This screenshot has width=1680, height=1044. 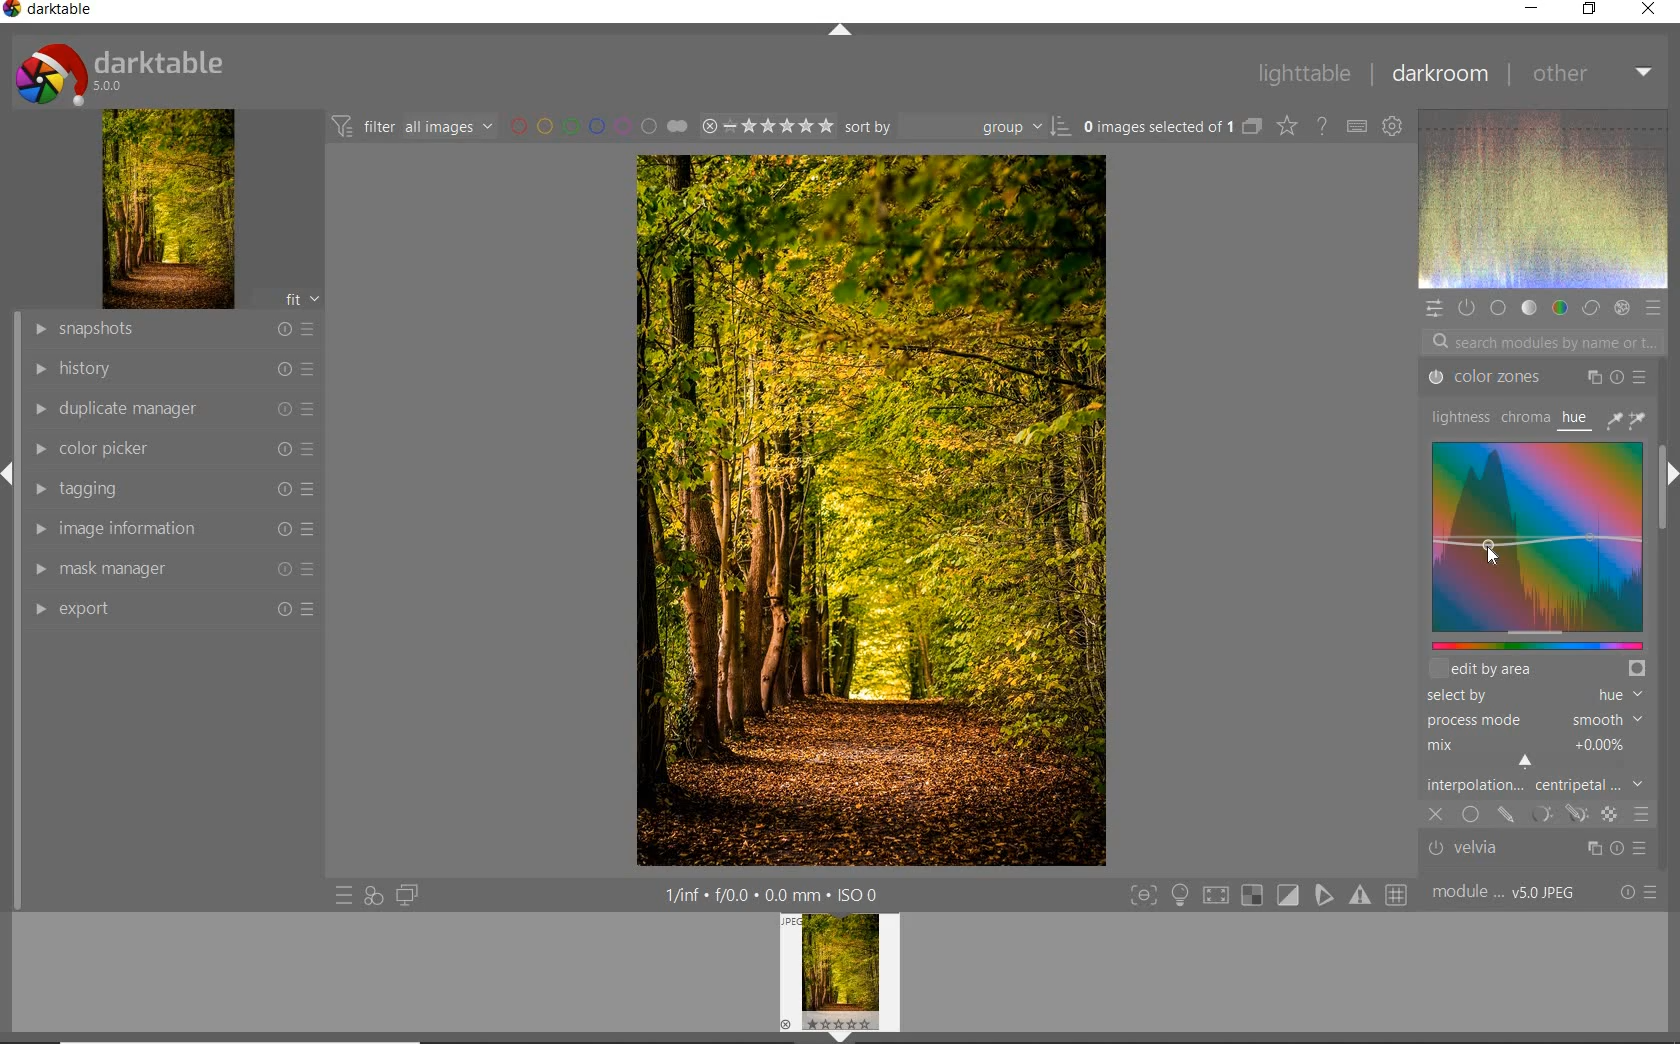 What do you see at coordinates (170, 370) in the screenshot?
I see `HISTORY` at bounding box center [170, 370].